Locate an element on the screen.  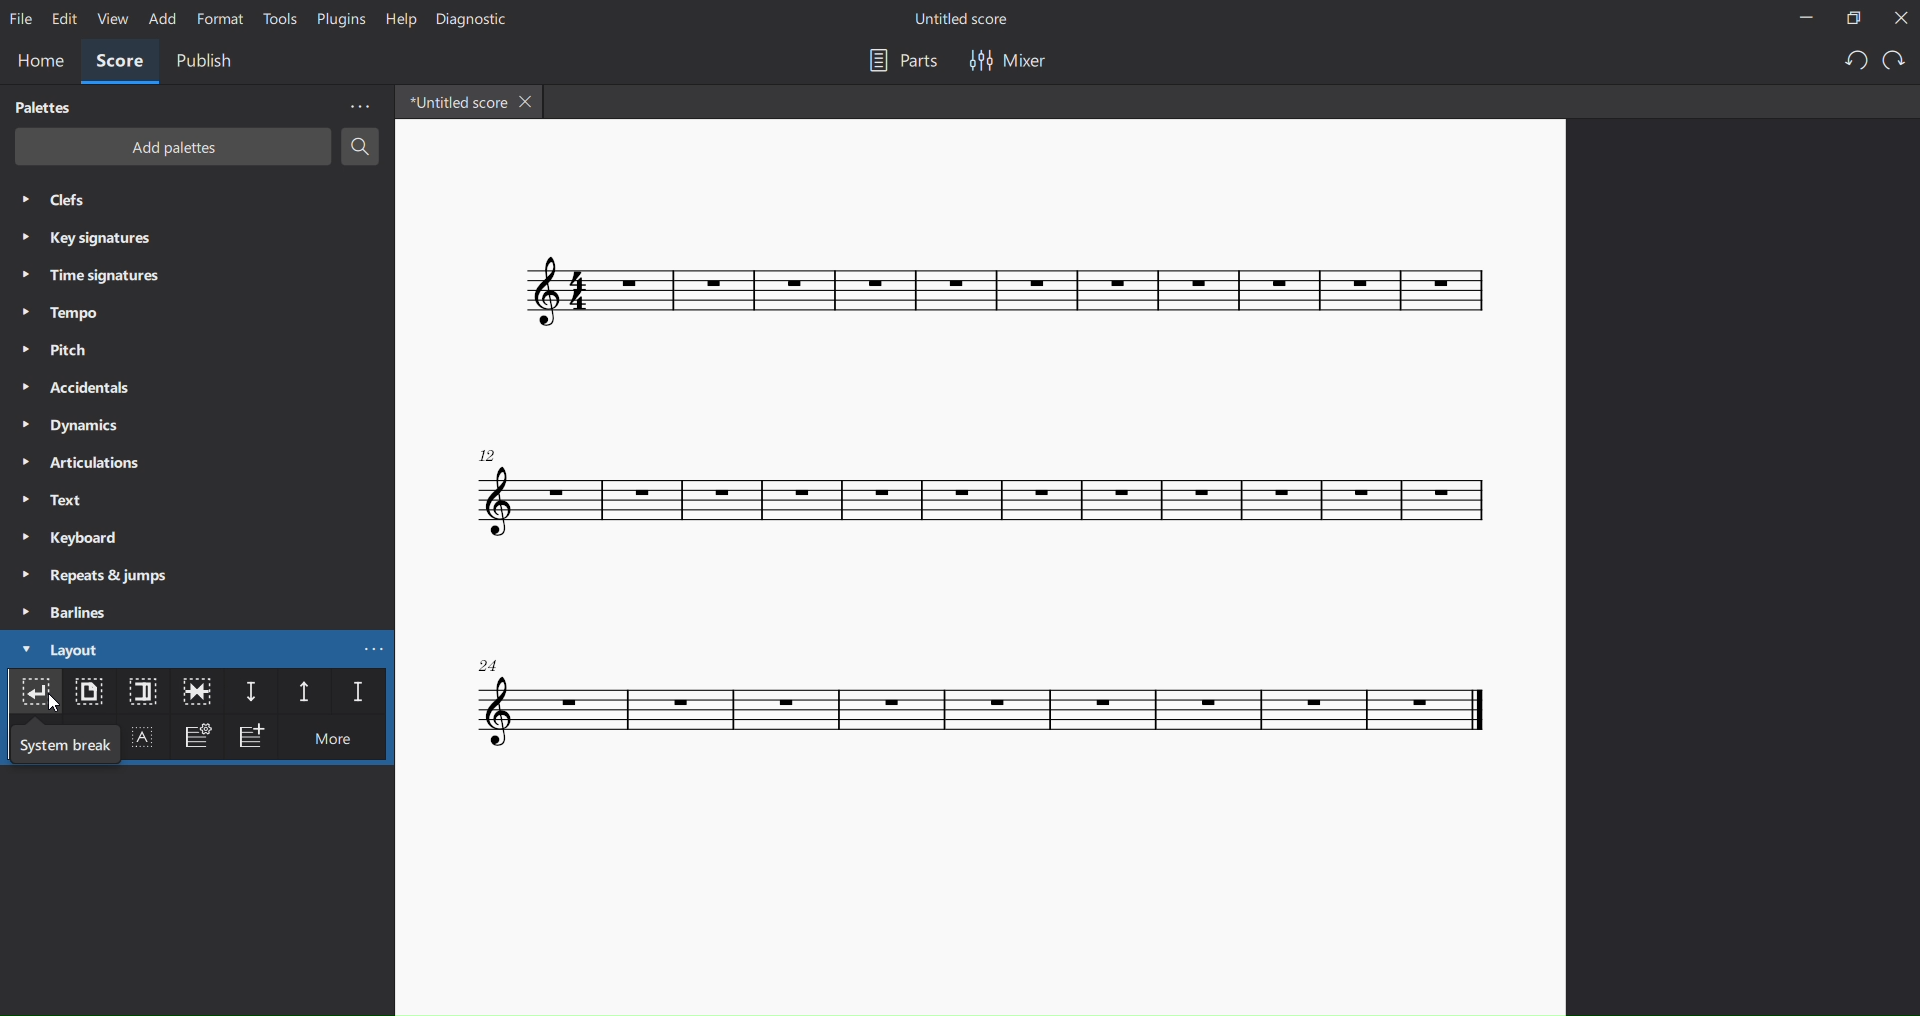
edit is located at coordinates (63, 19).